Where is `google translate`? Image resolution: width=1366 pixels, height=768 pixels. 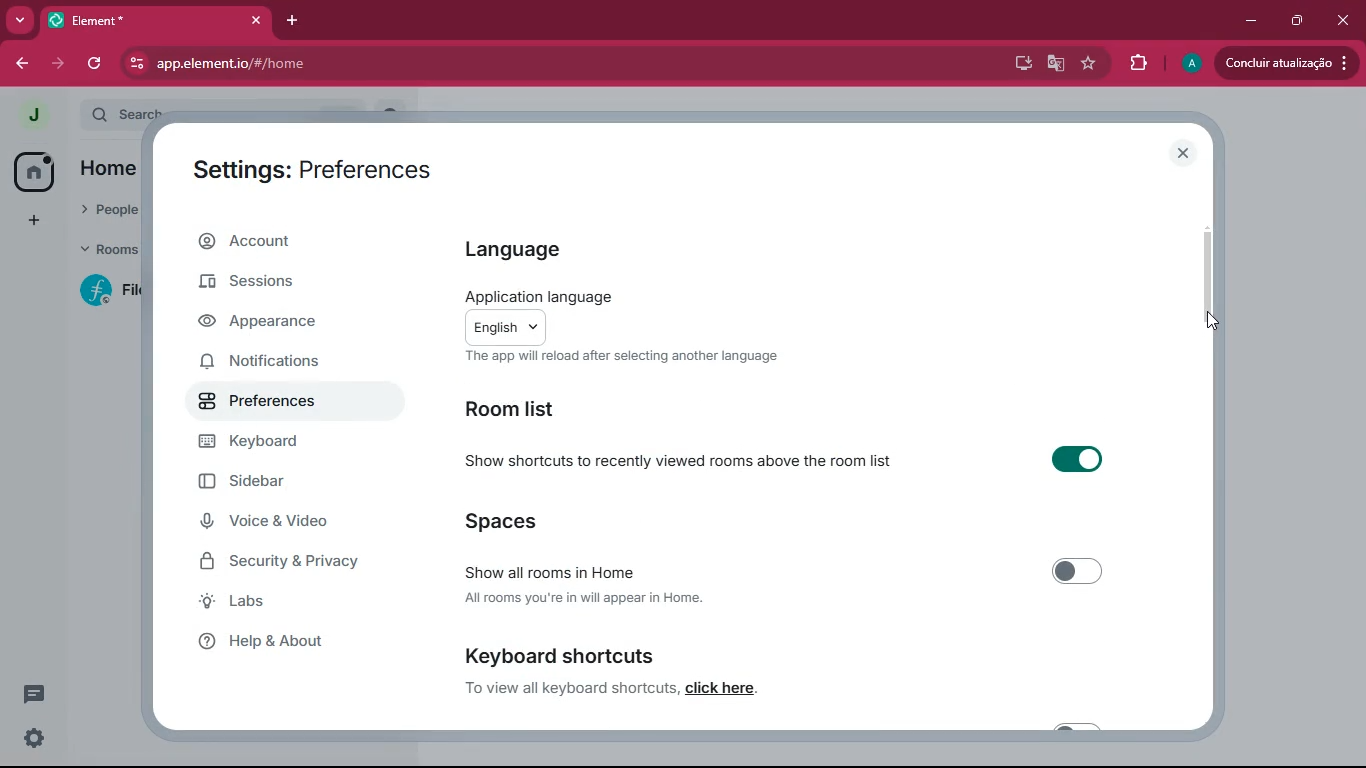 google translate is located at coordinates (1054, 63).